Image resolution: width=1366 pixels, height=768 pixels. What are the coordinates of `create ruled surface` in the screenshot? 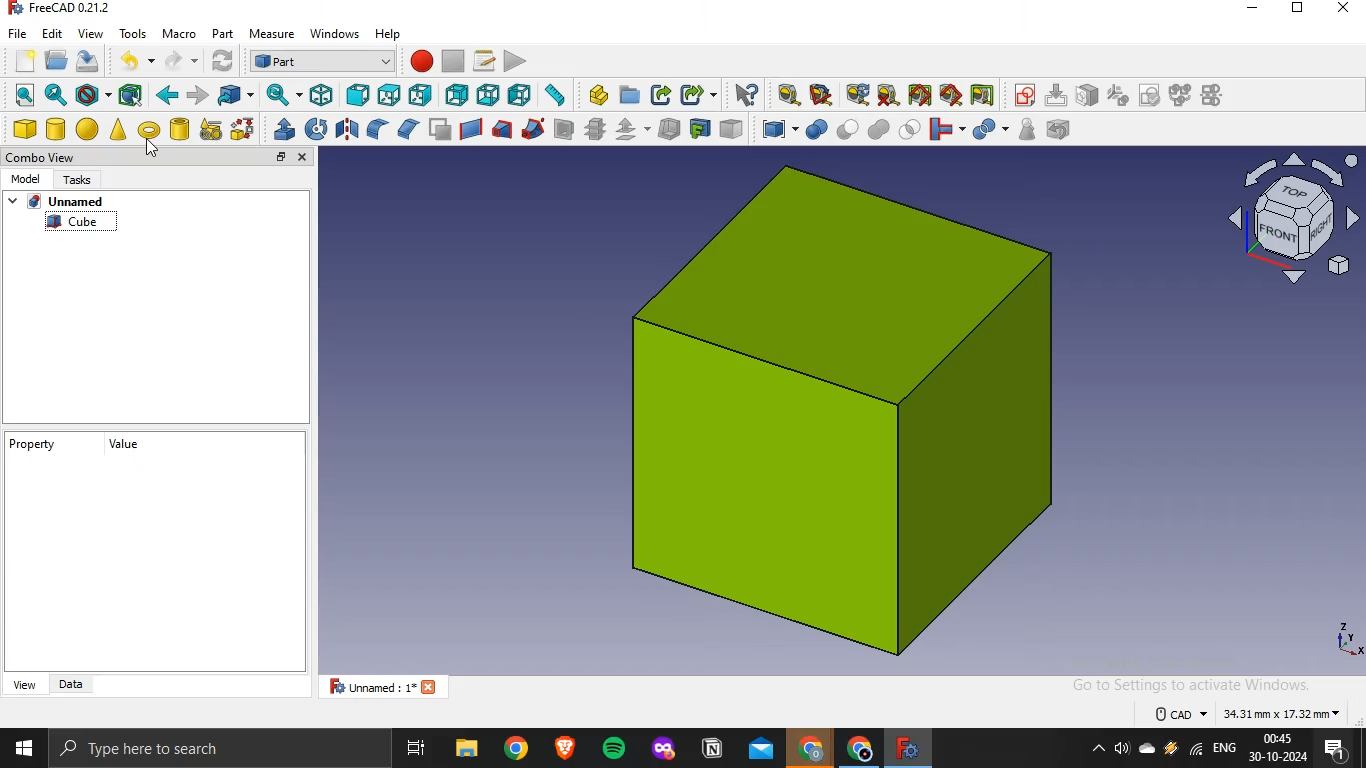 It's located at (471, 129).